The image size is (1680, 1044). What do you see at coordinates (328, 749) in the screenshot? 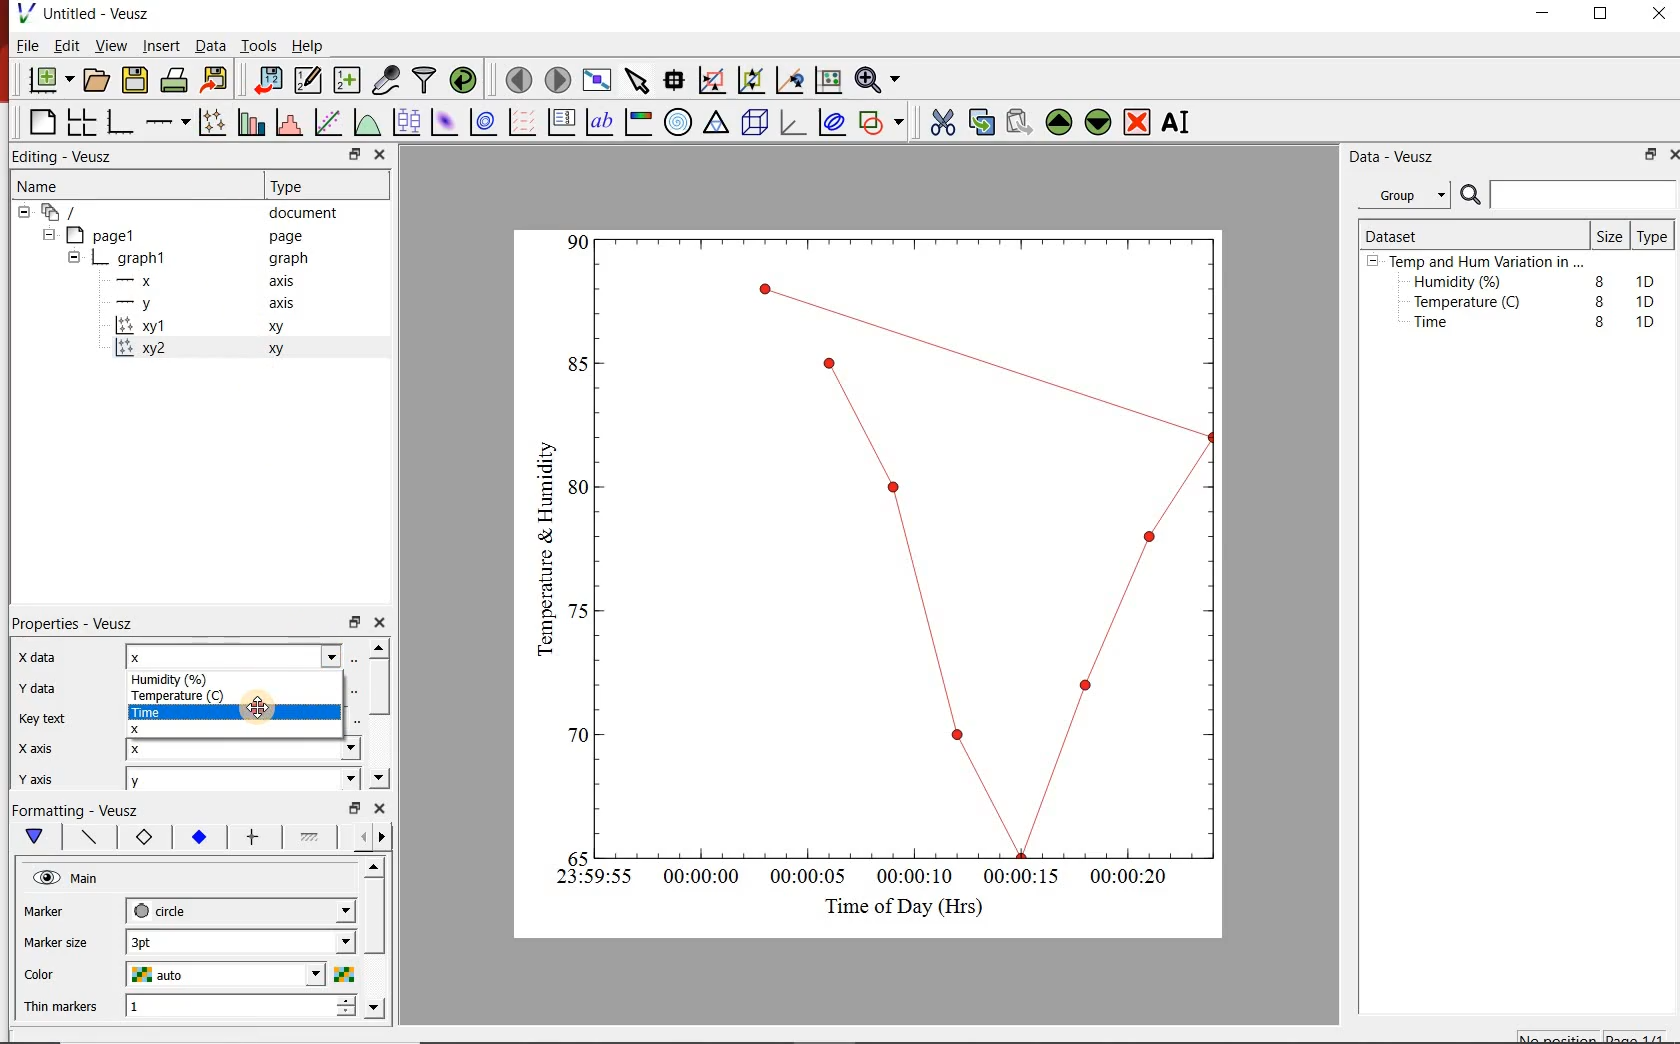
I see `x axis dropdown` at bounding box center [328, 749].